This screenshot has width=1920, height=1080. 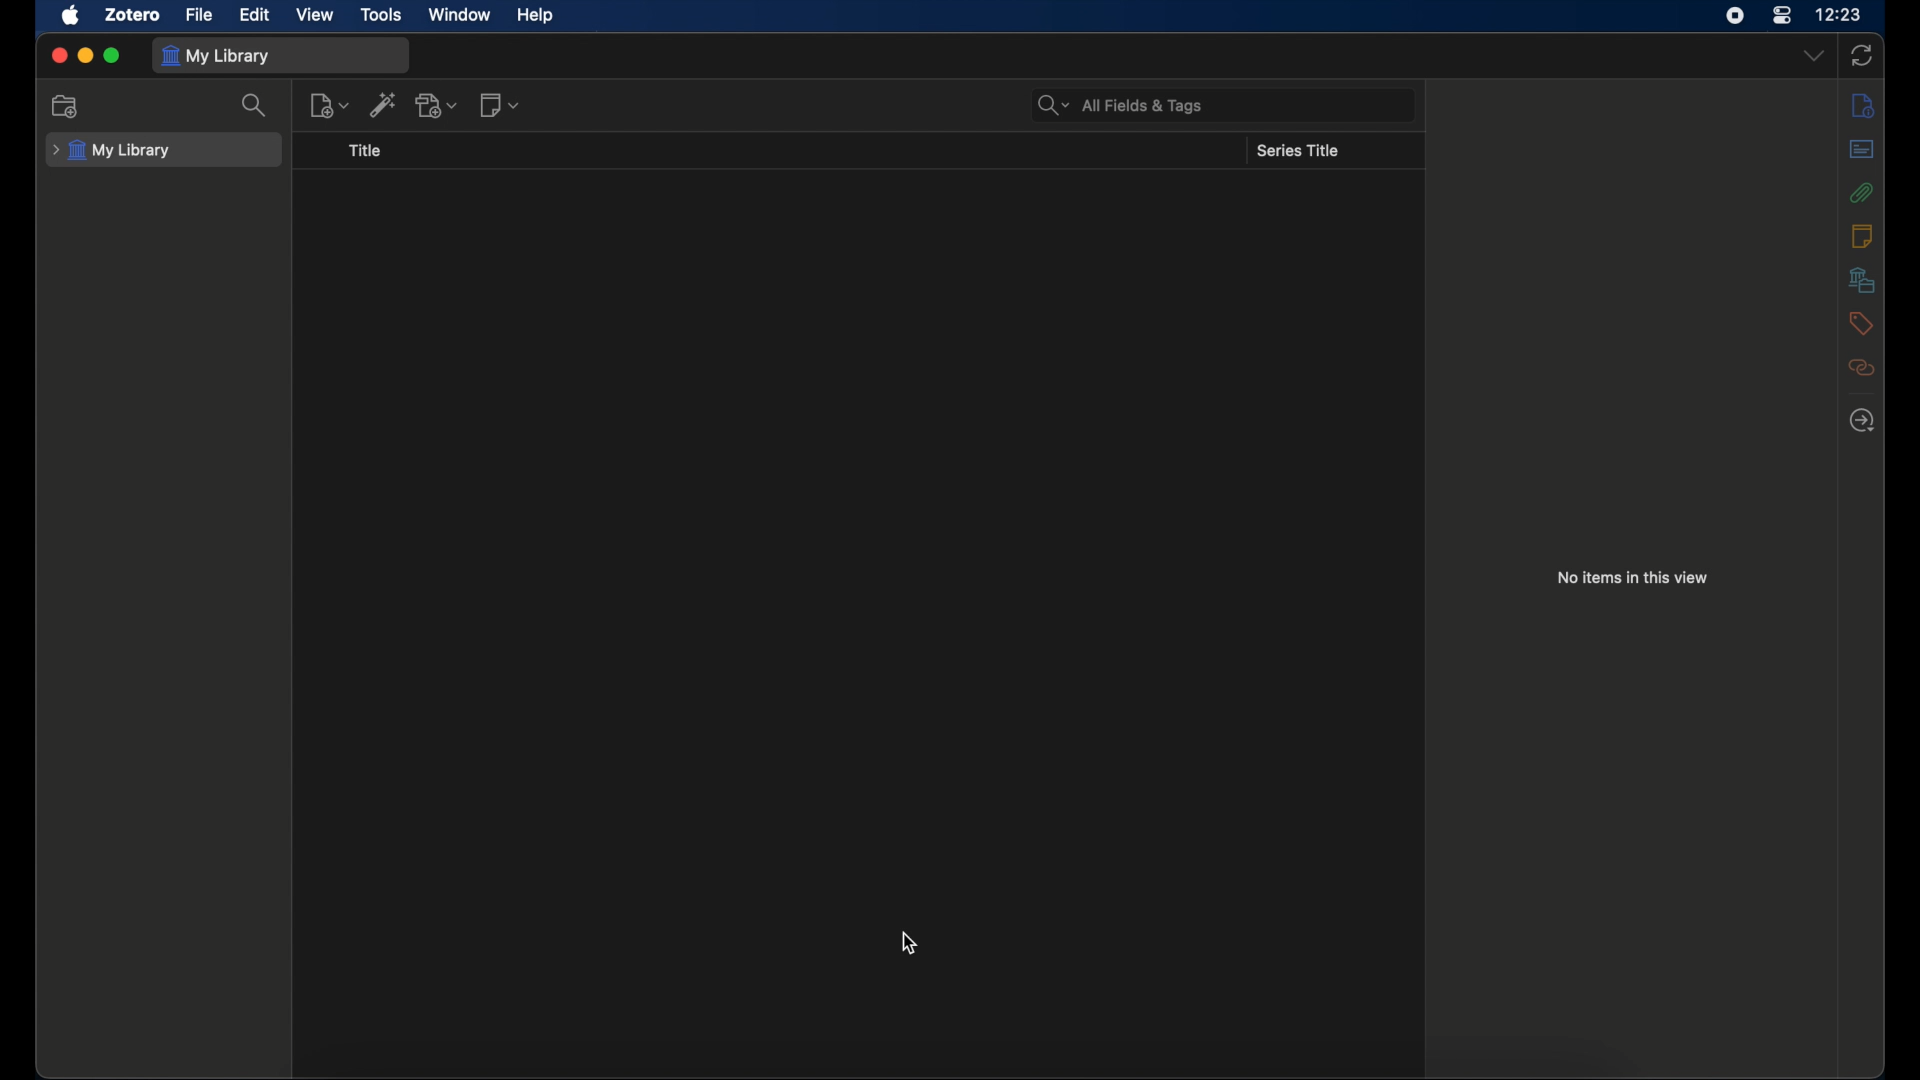 What do you see at coordinates (1864, 106) in the screenshot?
I see `info` at bounding box center [1864, 106].